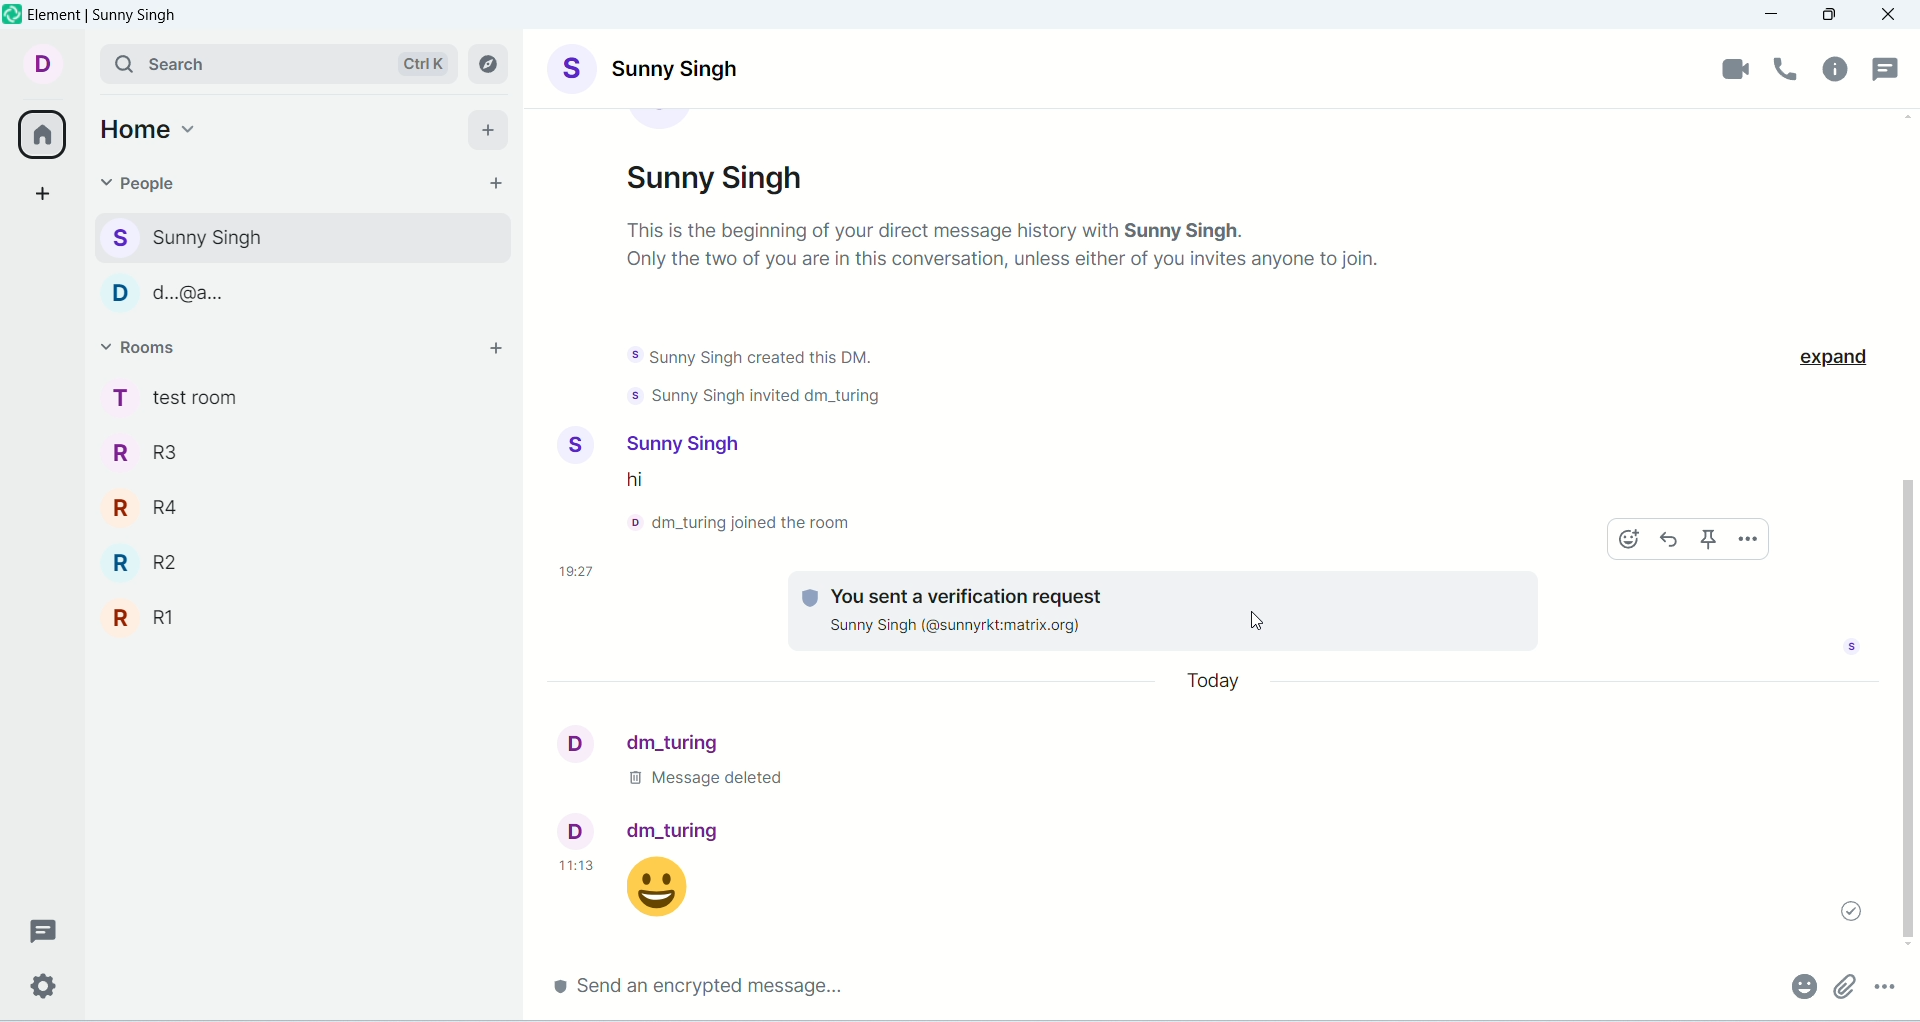 This screenshot has height=1022, width=1920. What do you see at coordinates (633, 478) in the screenshot?
I see `text` at bounding box center [633, 478].